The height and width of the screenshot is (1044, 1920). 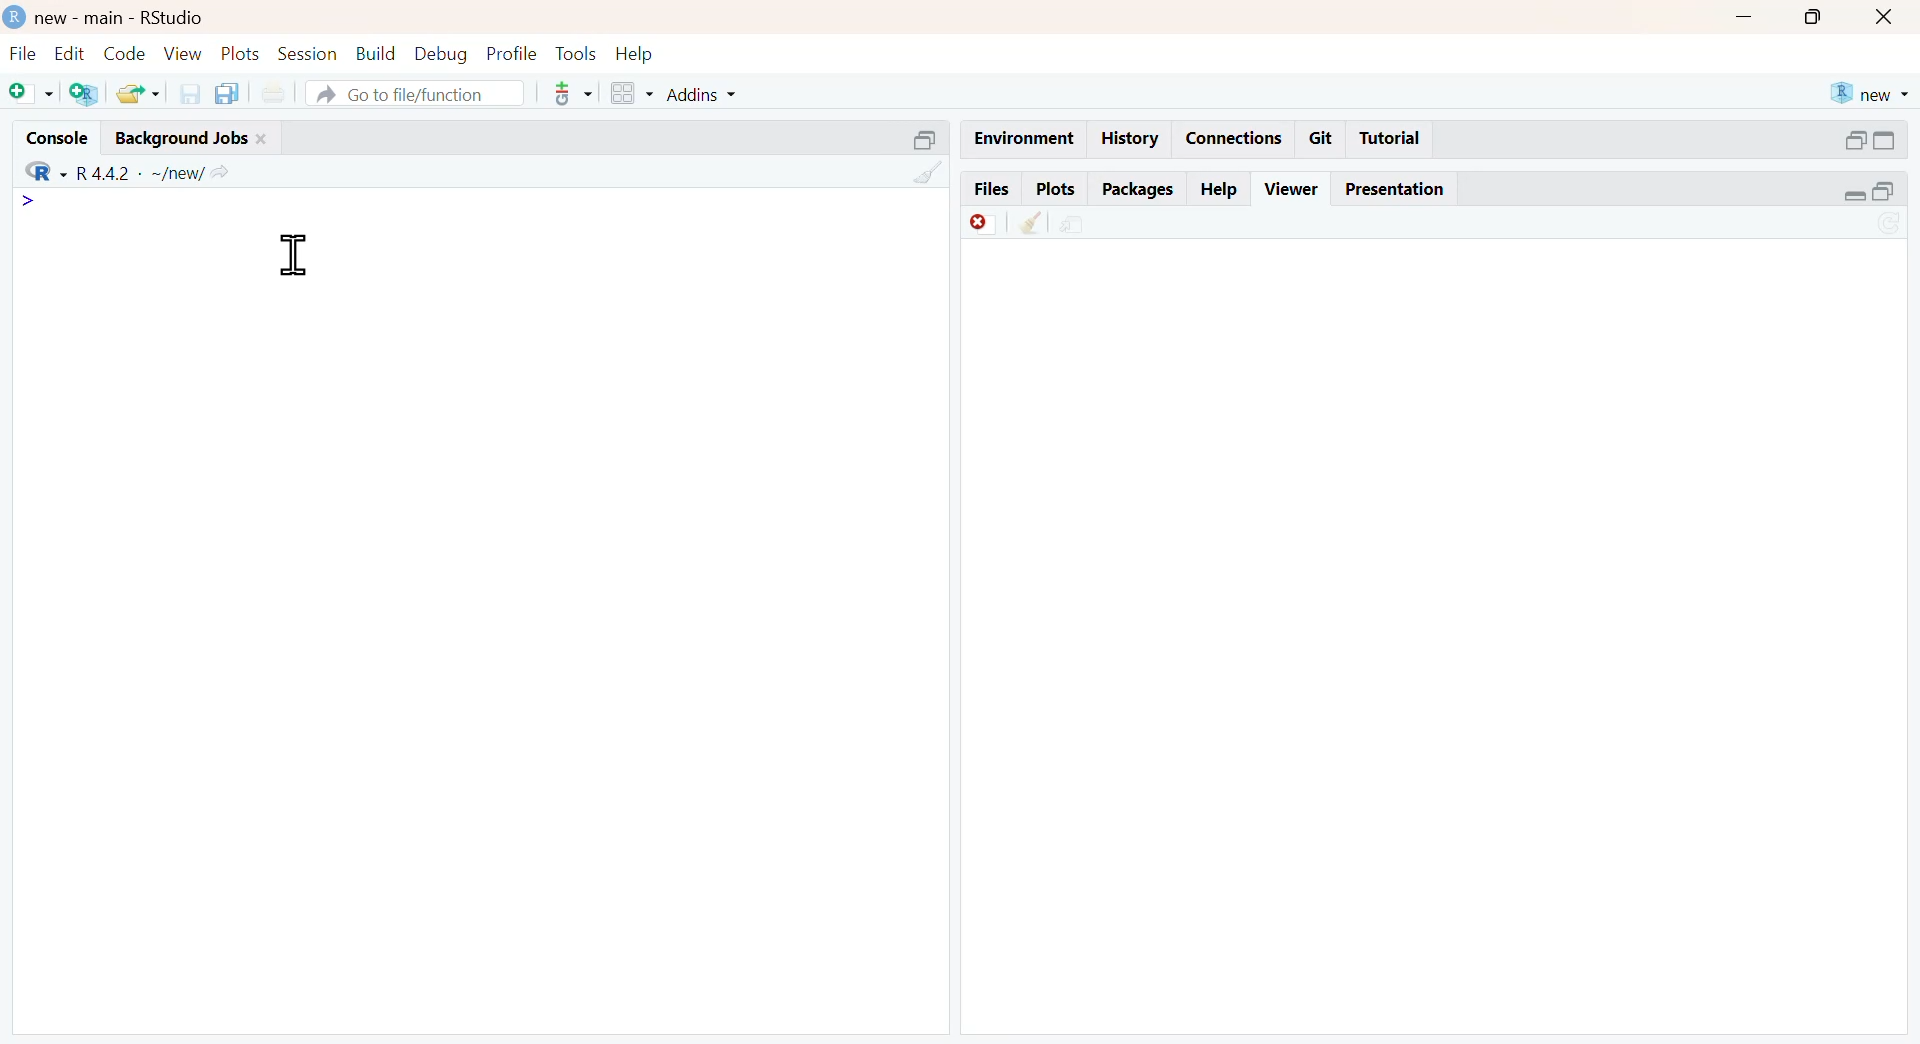 I want to click on enviornment, so click(x=1026, y=137).